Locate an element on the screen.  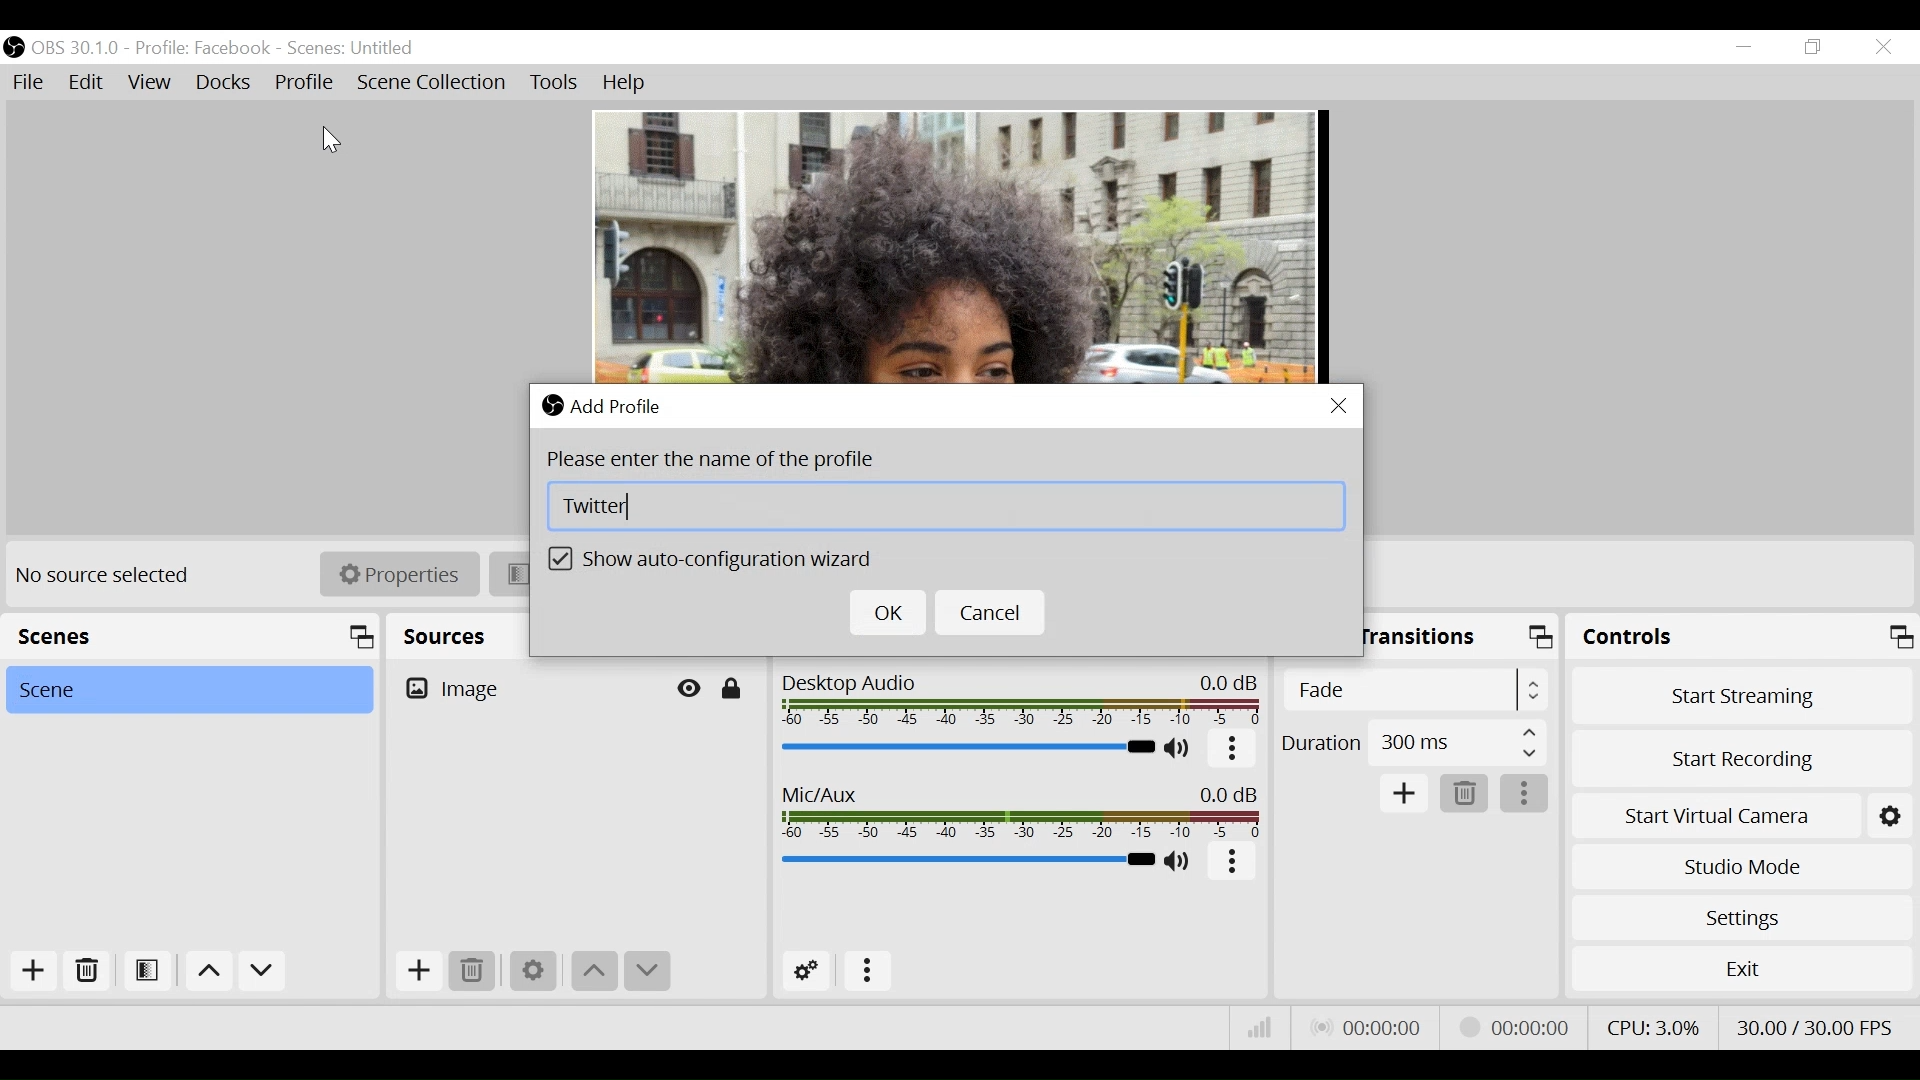
Advanced Audio Settings is located at coordinates (808, 971).